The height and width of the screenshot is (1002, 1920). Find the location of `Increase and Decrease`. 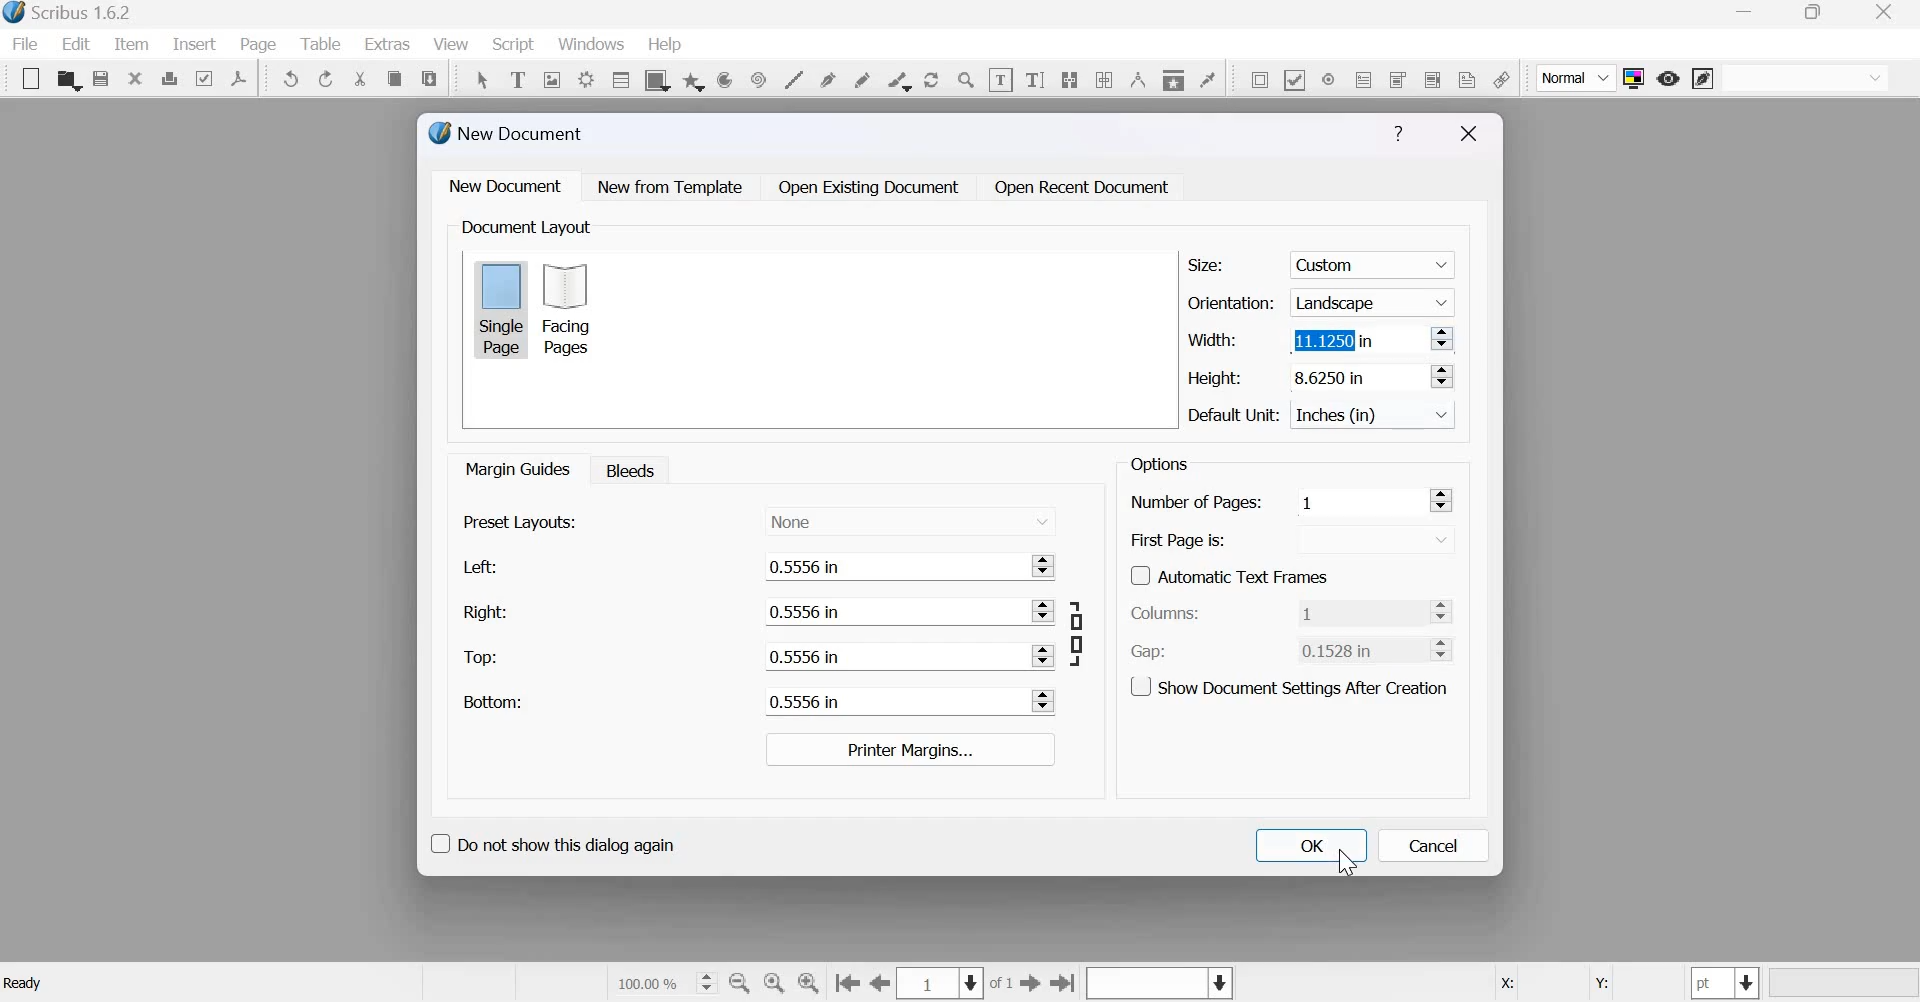

Increase and Decrease is located at coordinates (1045, 701).